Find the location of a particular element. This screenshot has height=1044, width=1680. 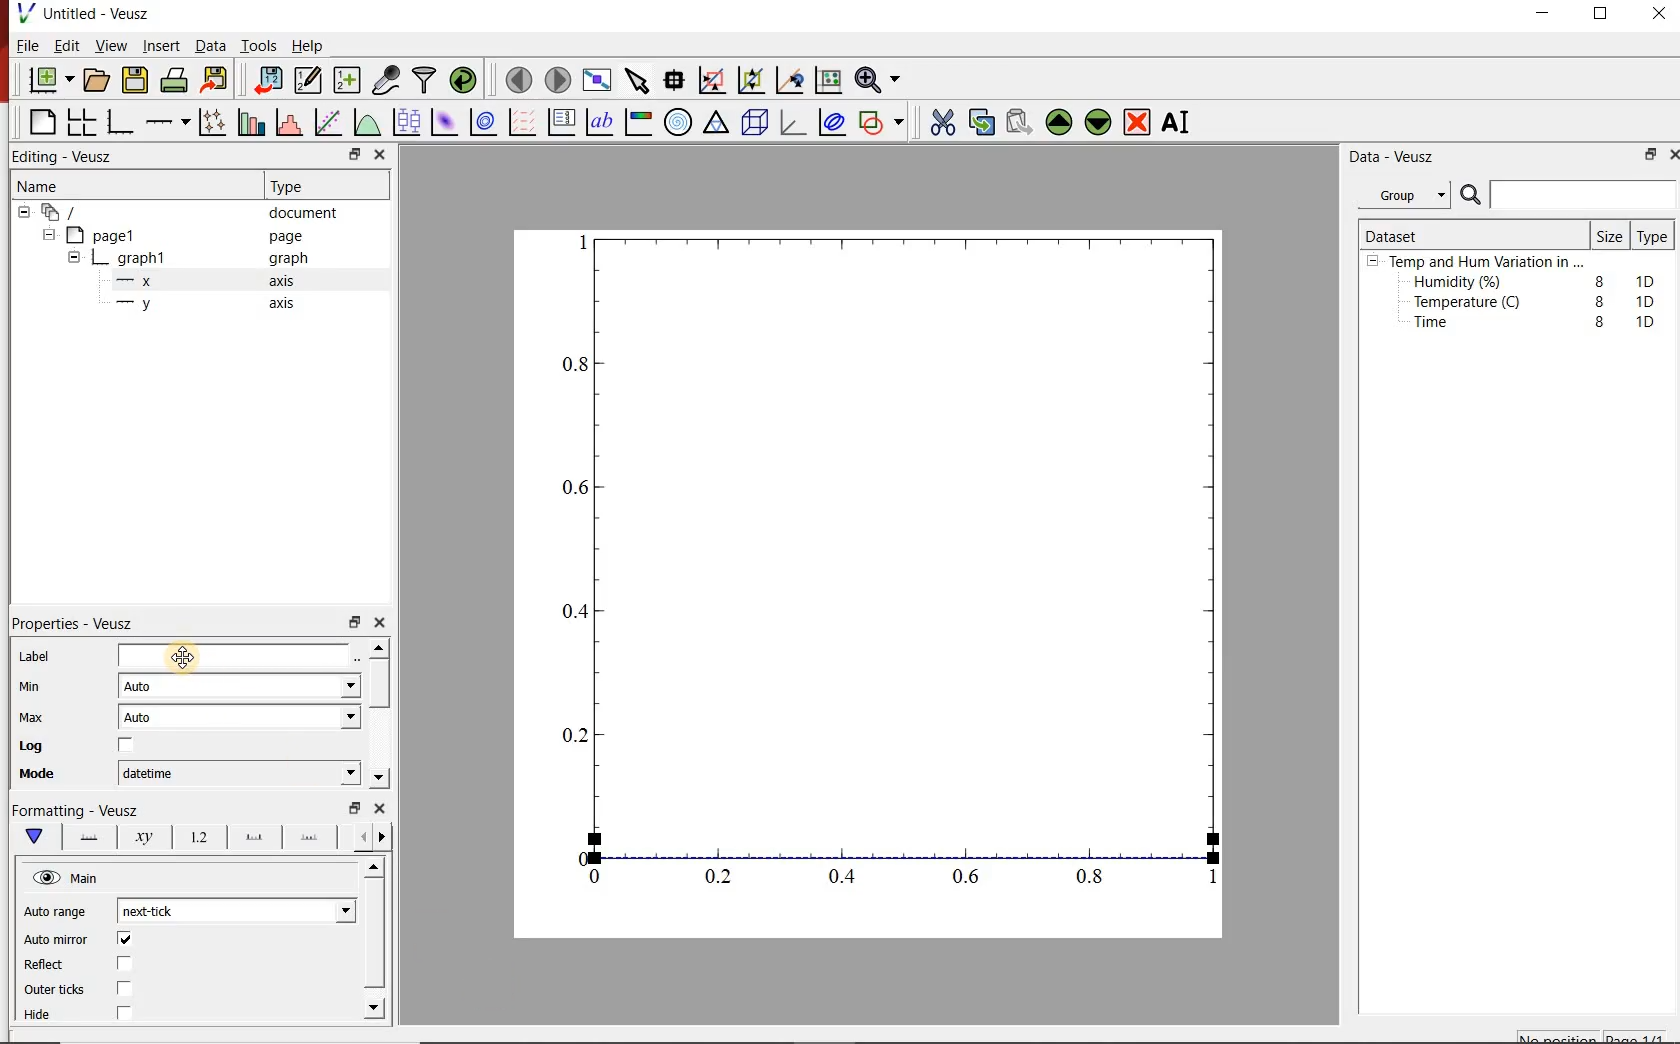

1D is located at coordinates (1651, 301).